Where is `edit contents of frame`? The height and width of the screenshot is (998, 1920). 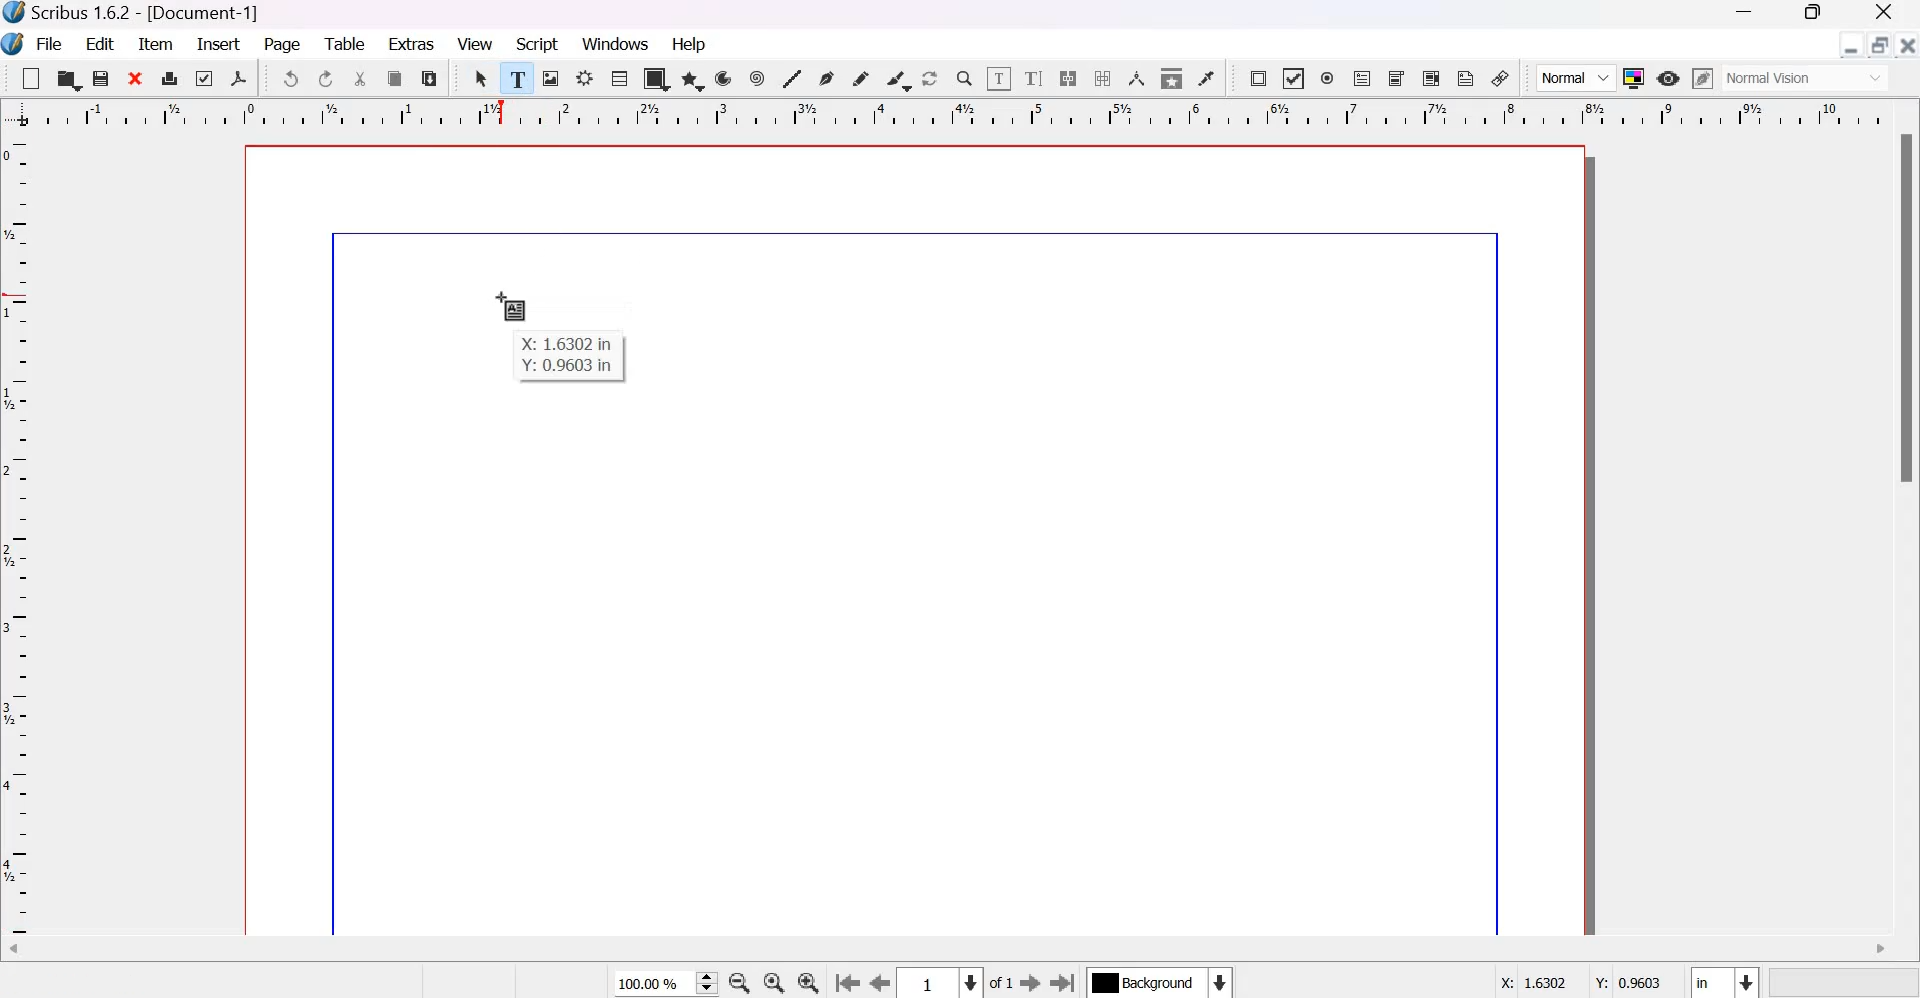
edit contents of frame is located at coordinates (998, 77).